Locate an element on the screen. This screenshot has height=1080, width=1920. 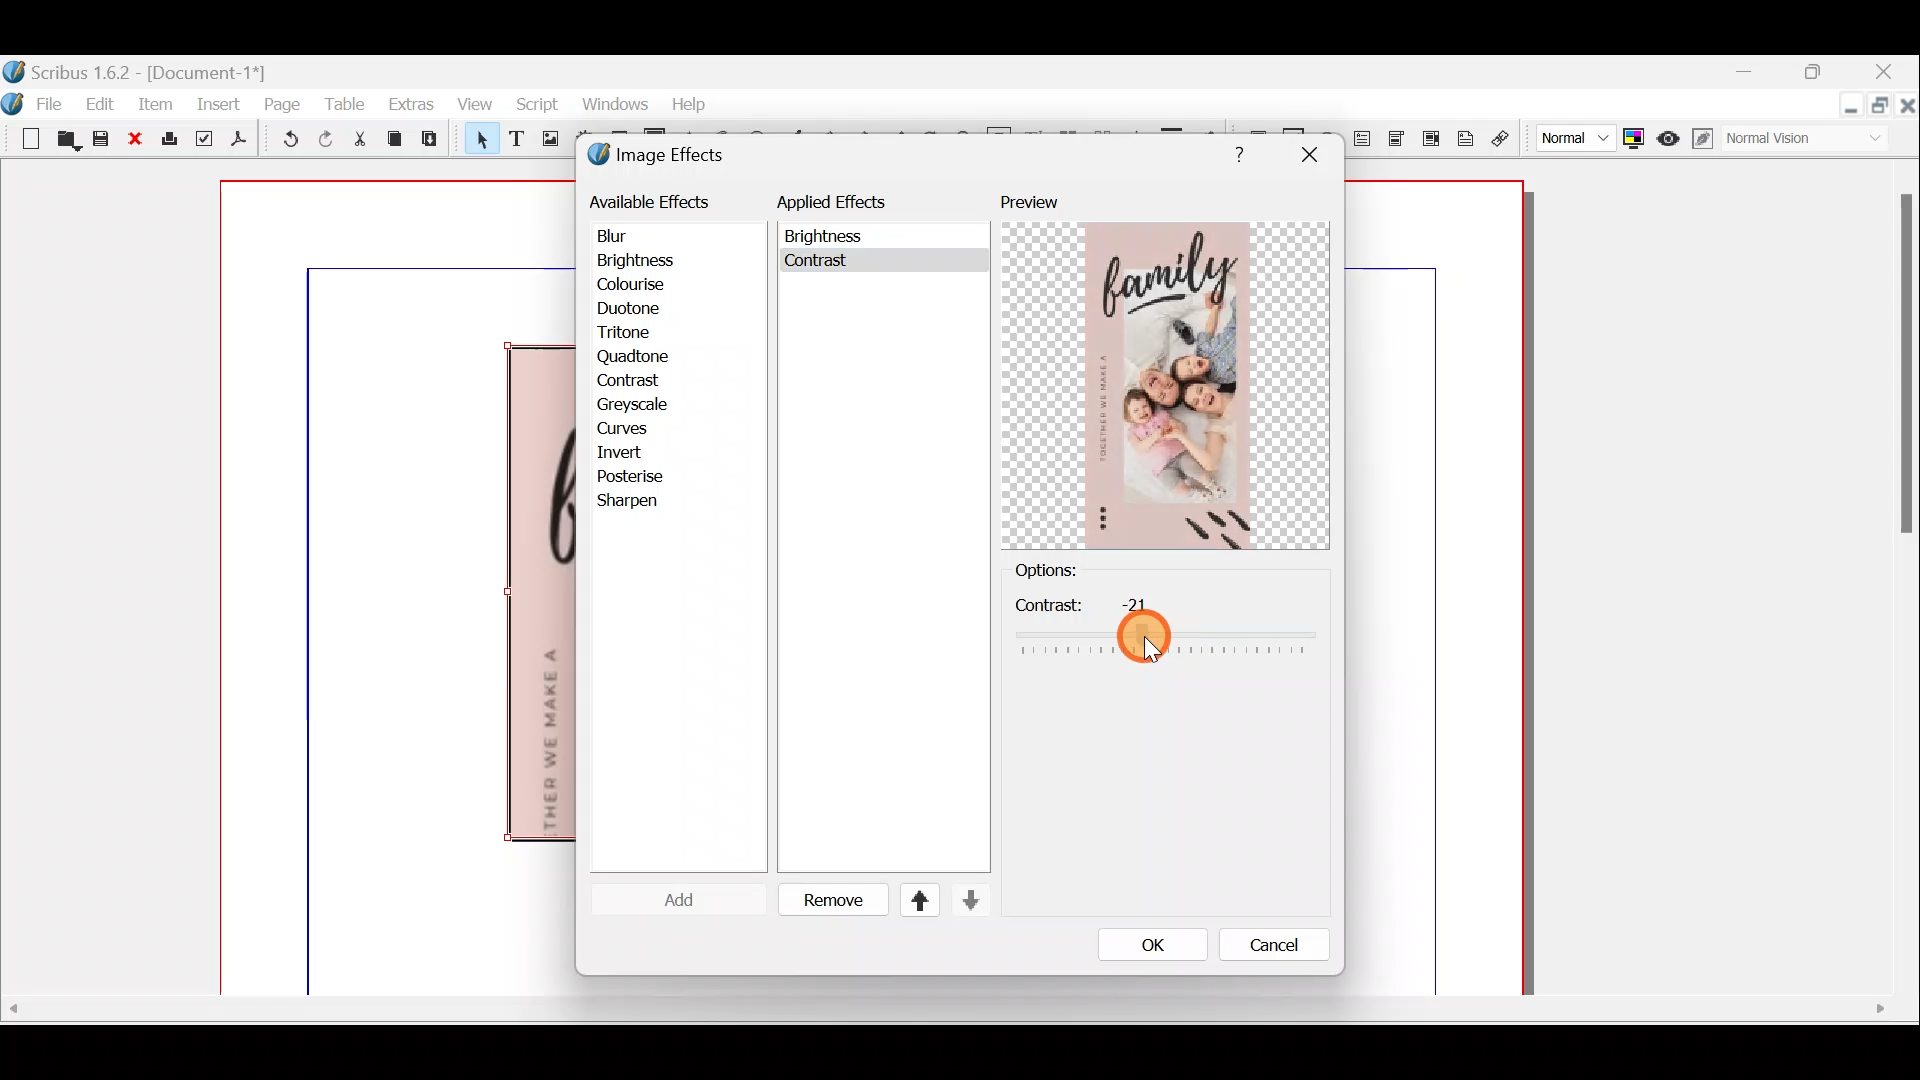
Brightness is located at coordinates (662, 259).